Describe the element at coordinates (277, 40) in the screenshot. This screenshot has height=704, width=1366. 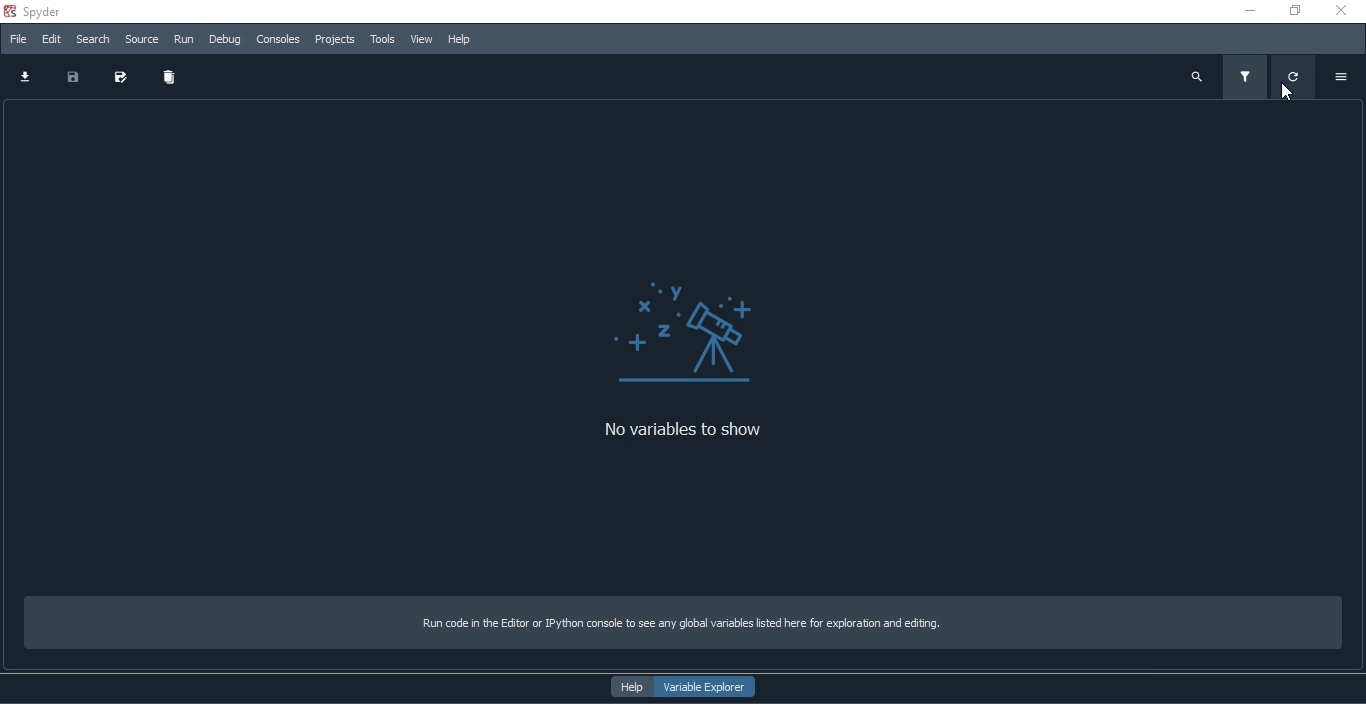
I see `Consoles` at that location.